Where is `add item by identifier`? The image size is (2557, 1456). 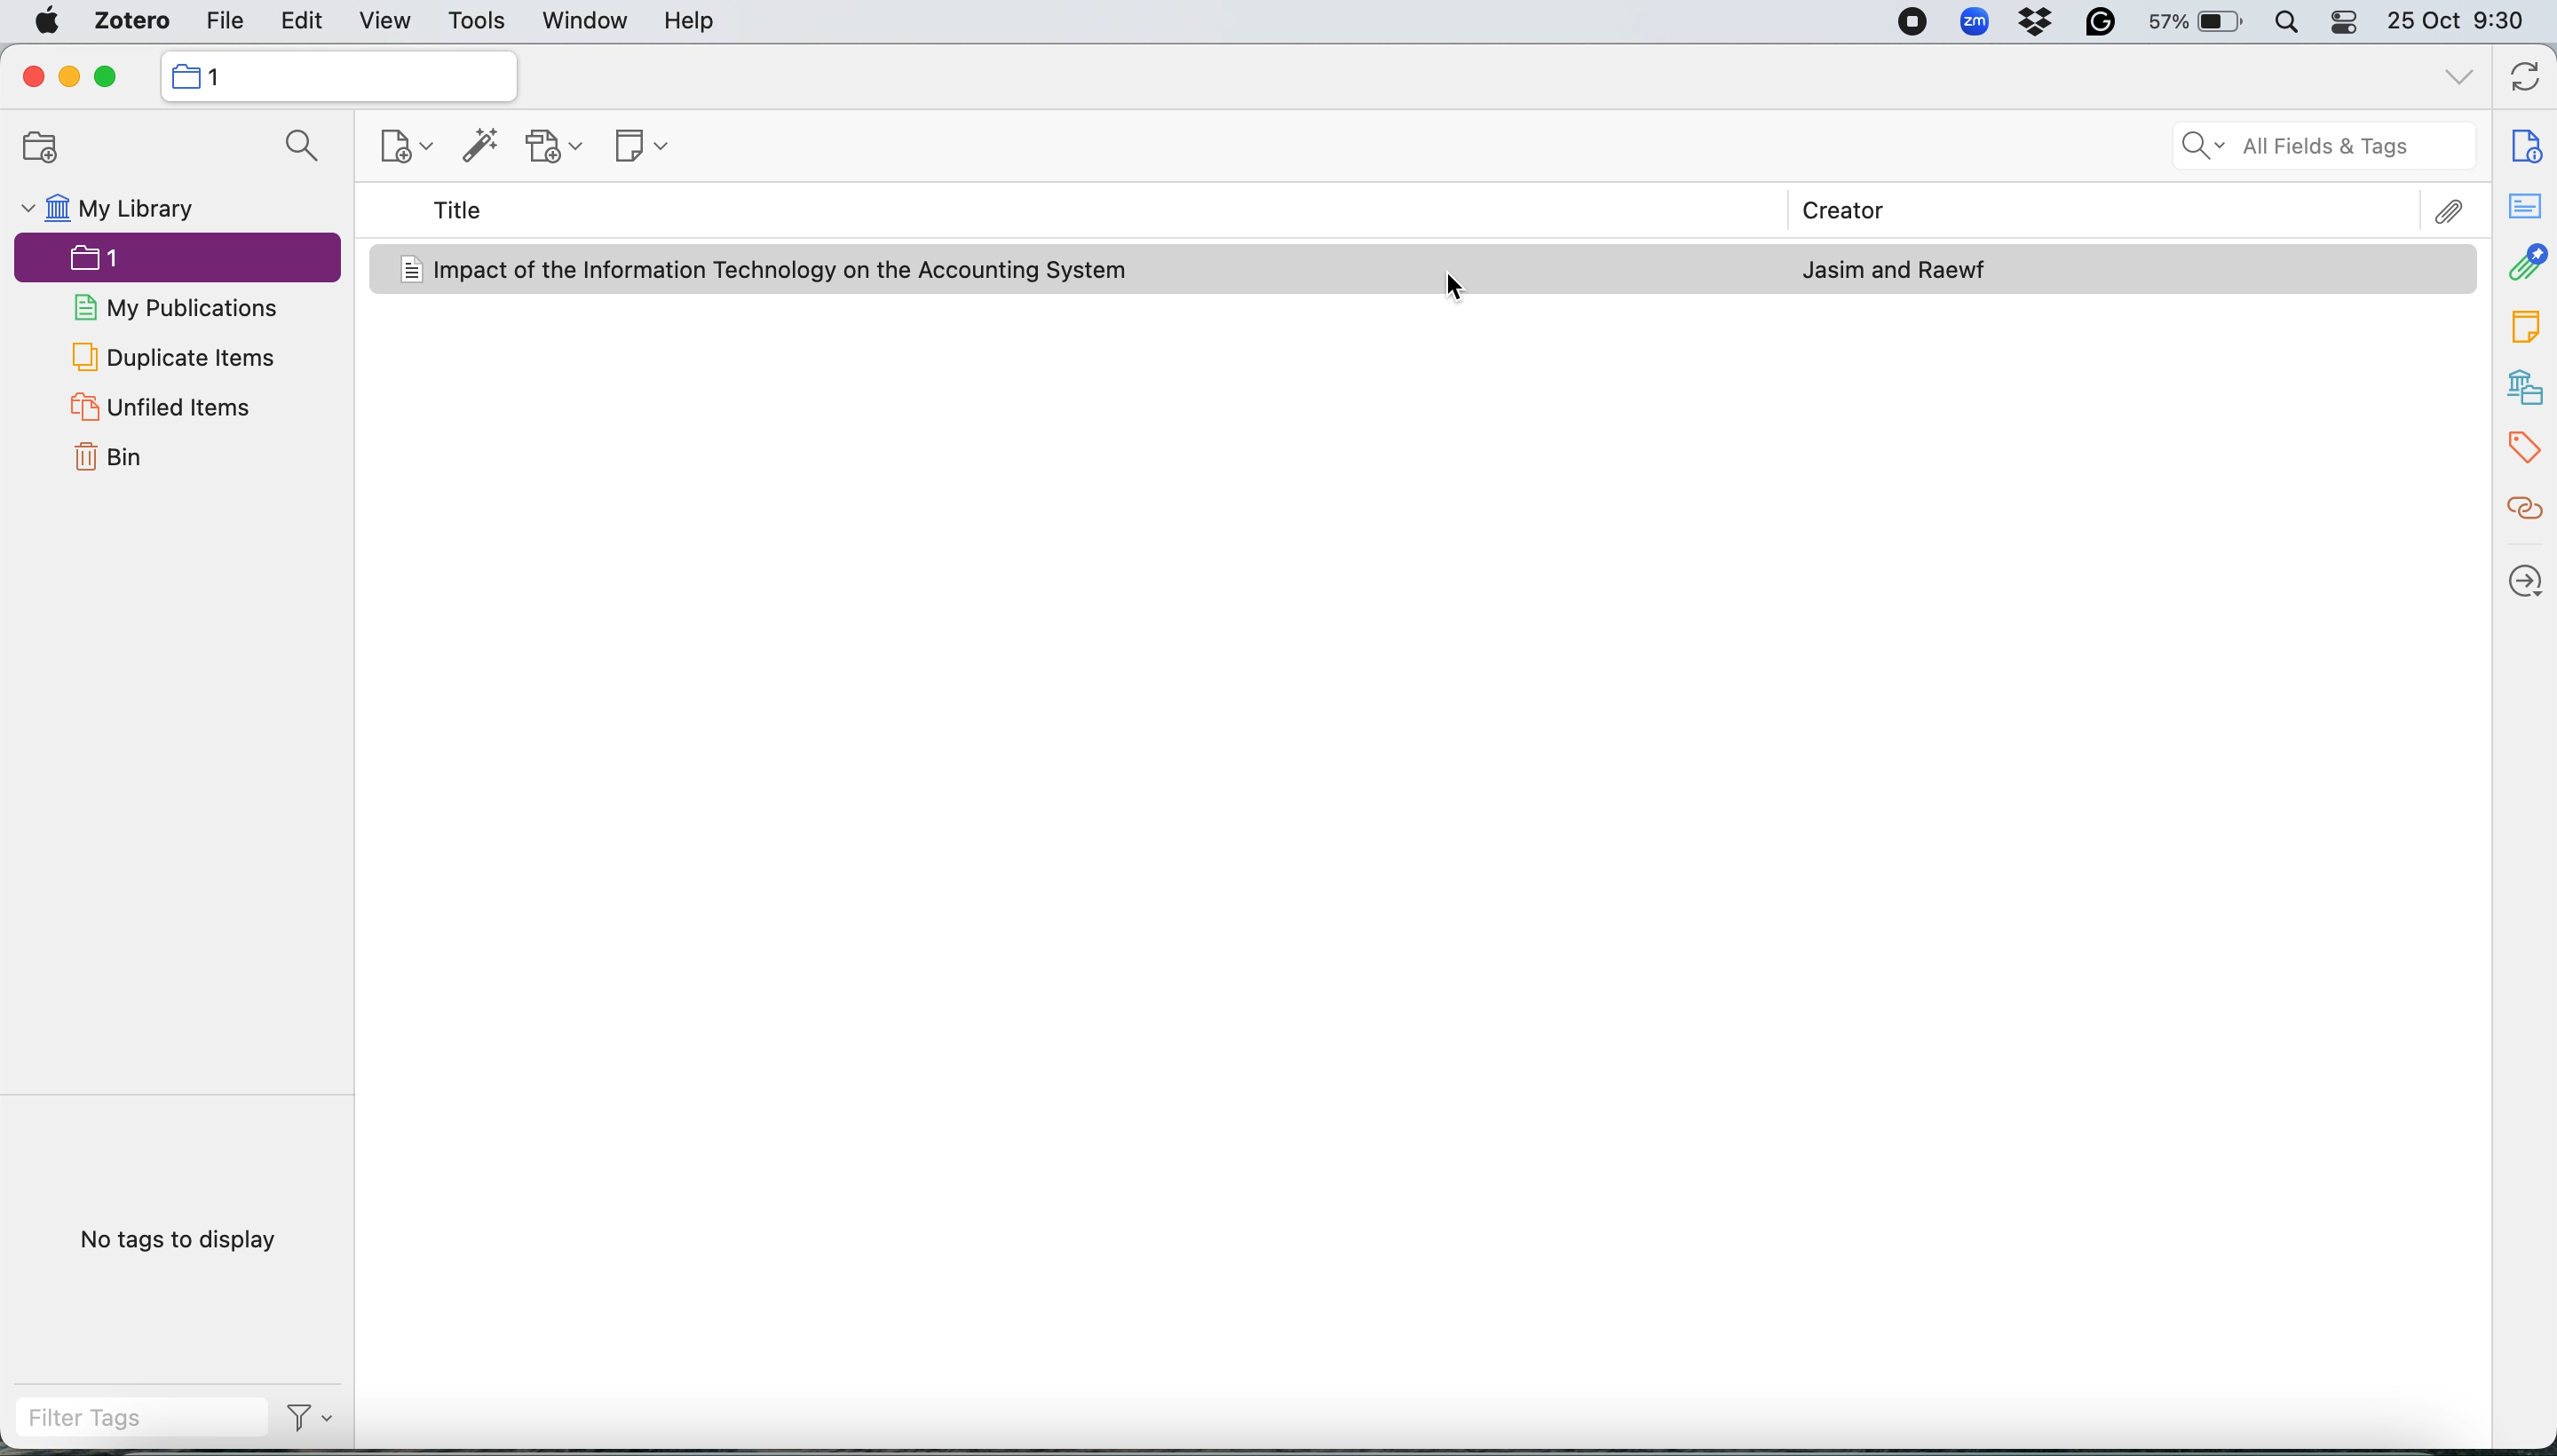 add item by identifier is located at coordinates (480, 148).